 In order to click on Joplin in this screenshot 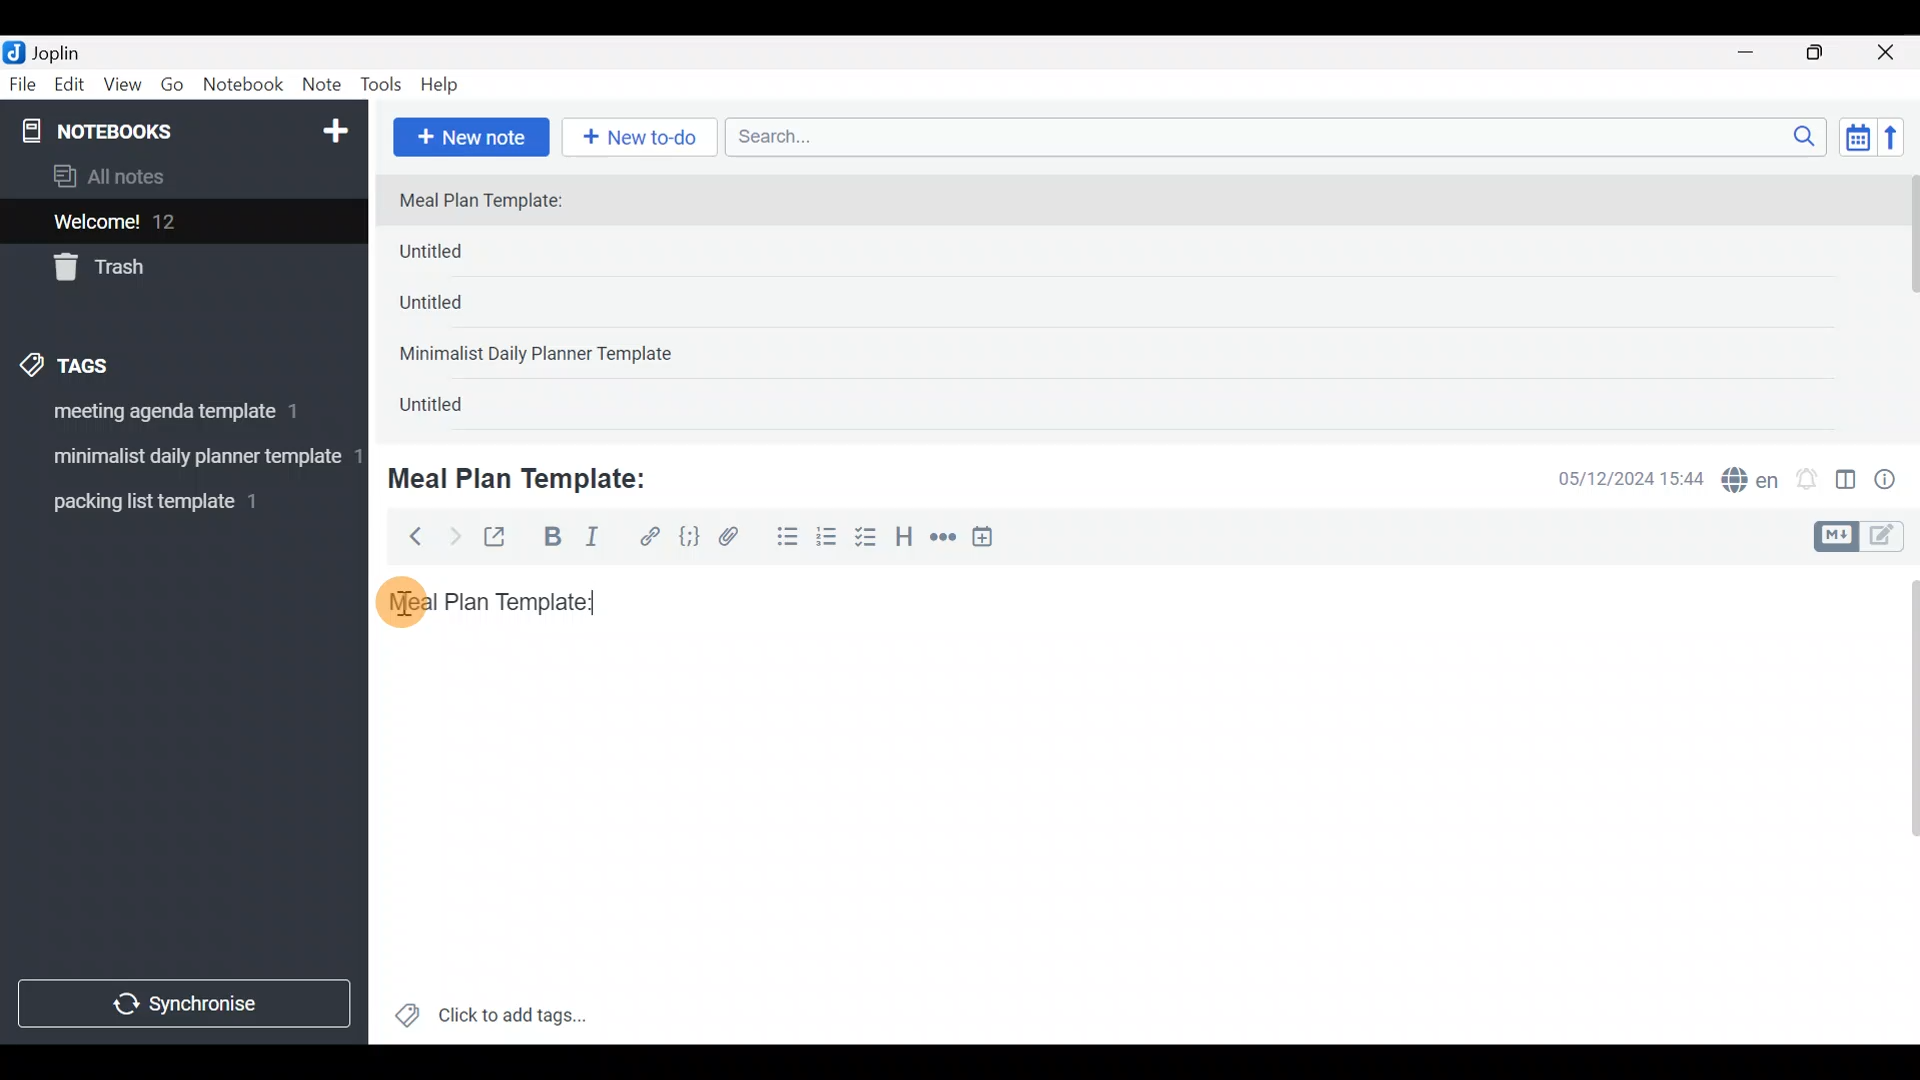, I will do `click(69, 50)`.